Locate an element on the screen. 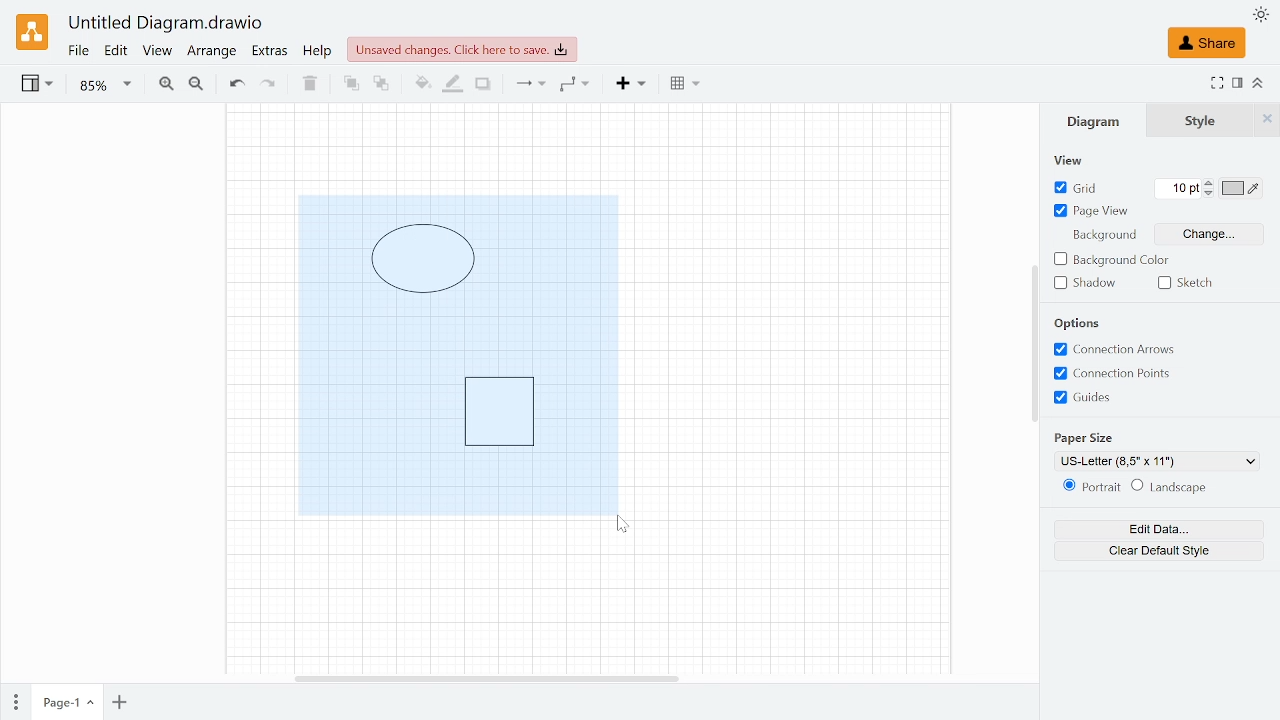  Unsaved changes. click here to save is located at coordinates (462, 50).